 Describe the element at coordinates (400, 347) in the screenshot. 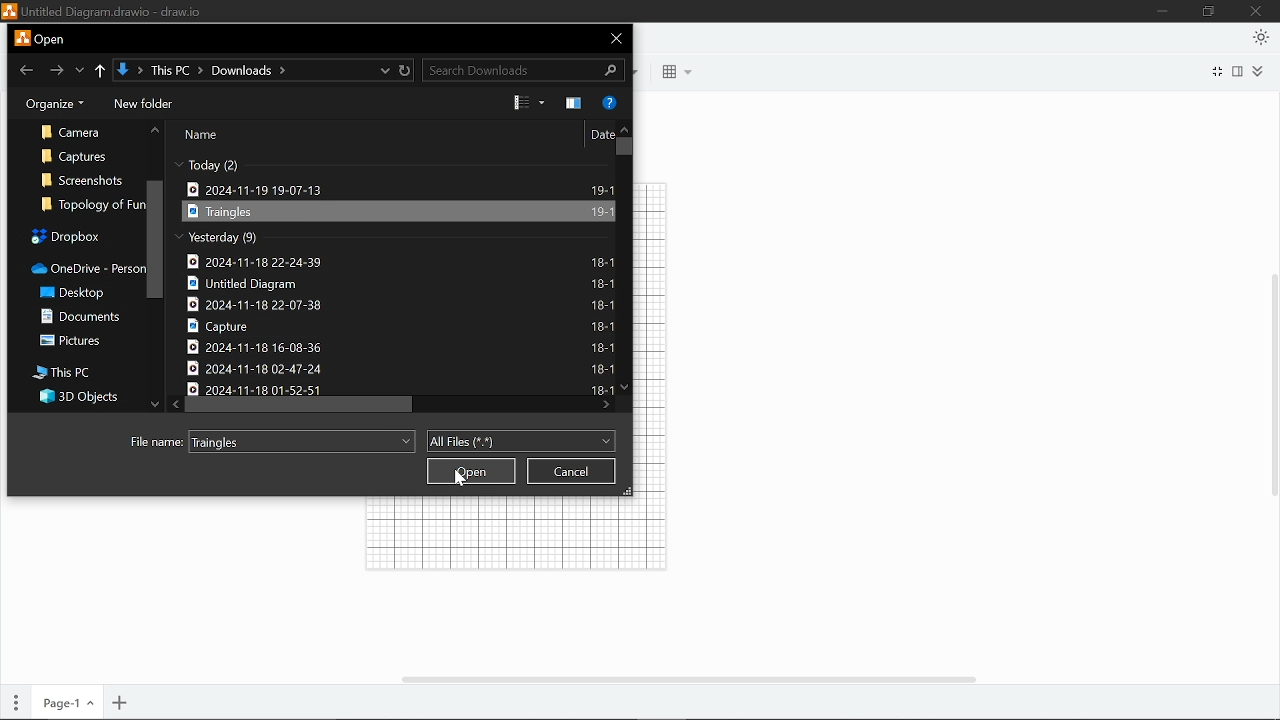

I see `2024-11-18 16-08-36 18-1` at that location.